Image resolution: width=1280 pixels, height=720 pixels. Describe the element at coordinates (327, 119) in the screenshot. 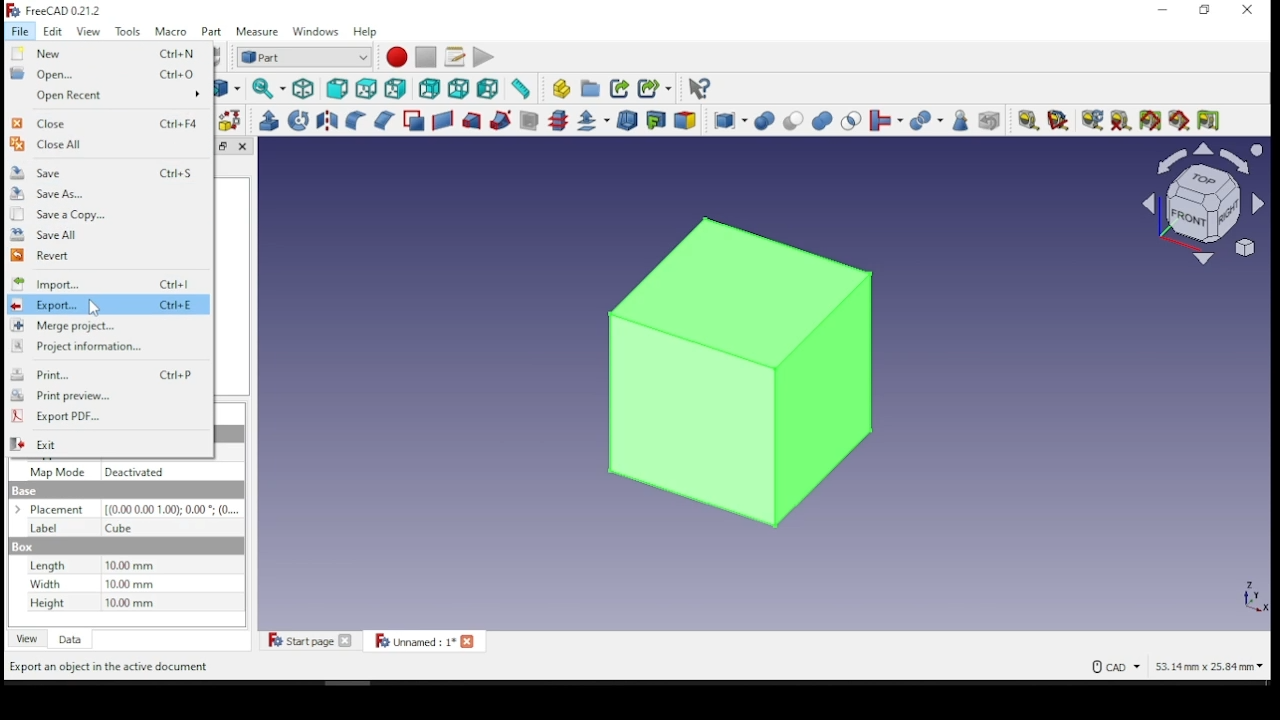

I see `mirroring` at that location.